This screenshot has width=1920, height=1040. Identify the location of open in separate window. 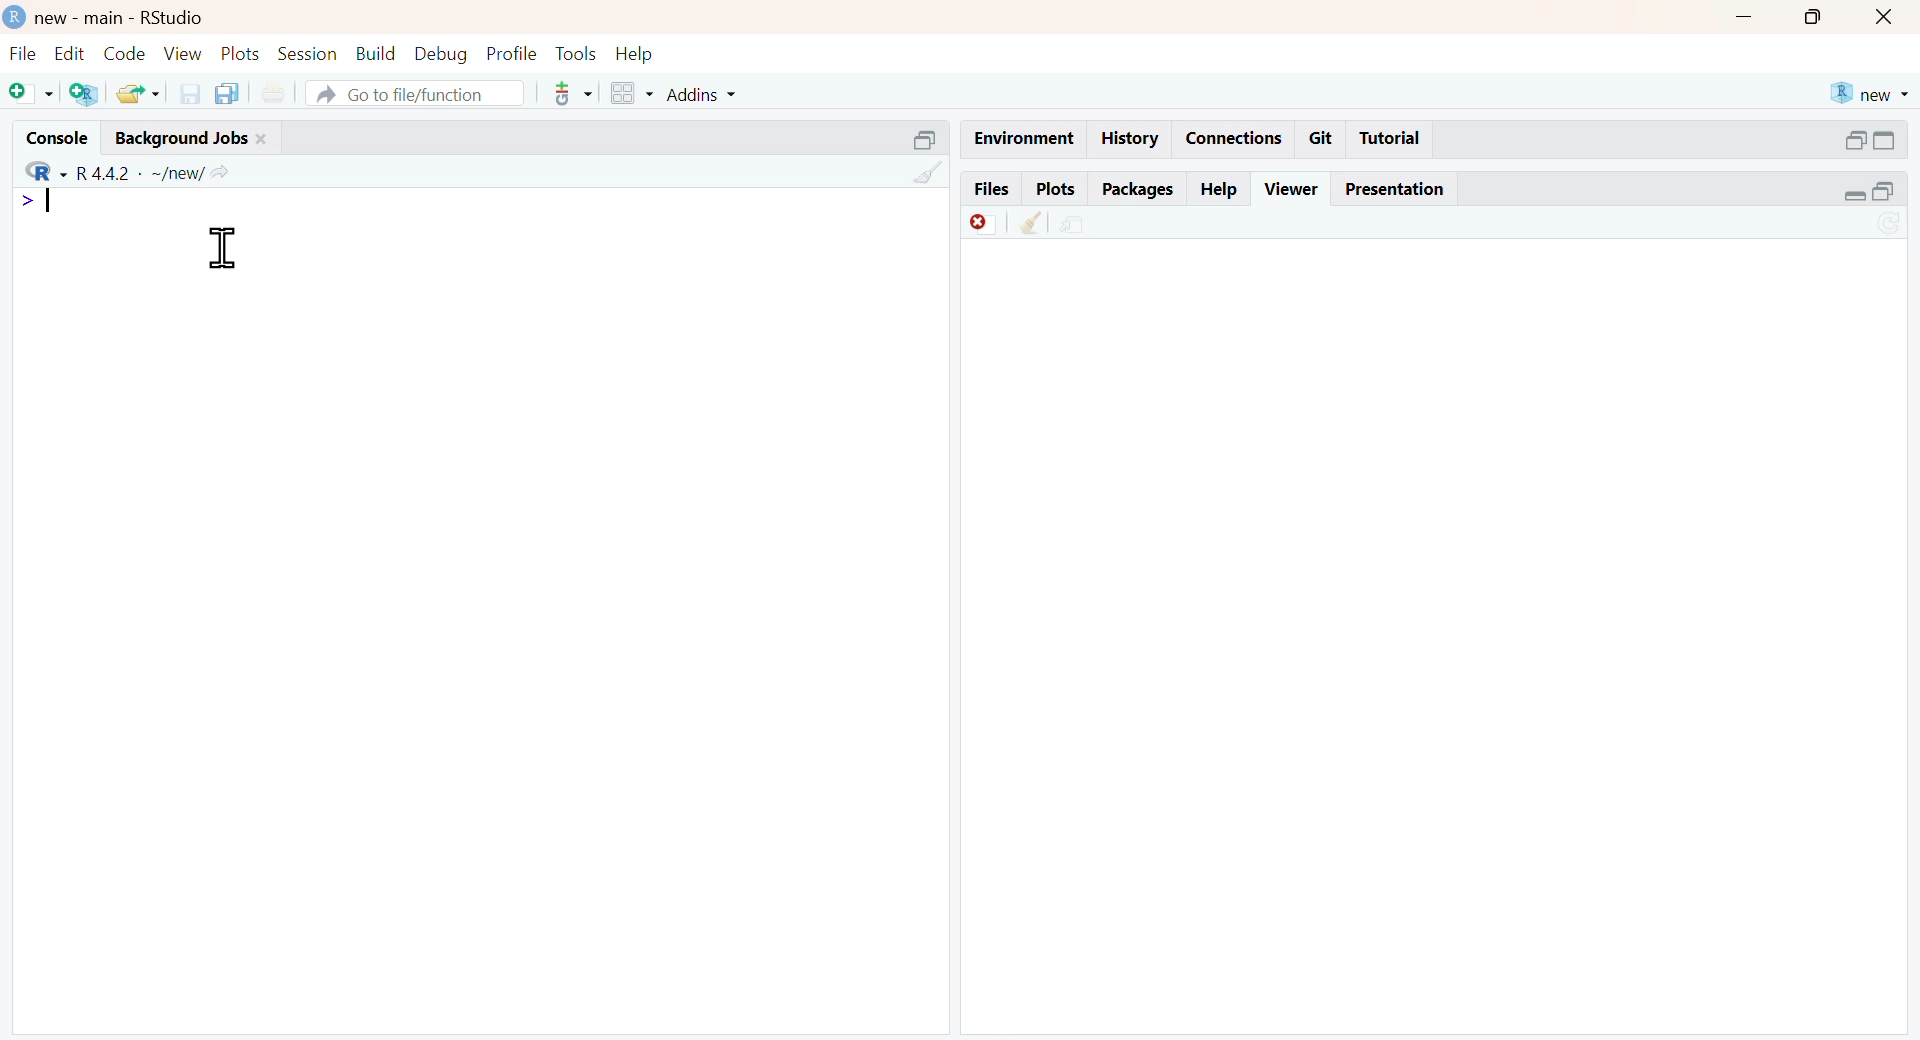
(1857, 140).